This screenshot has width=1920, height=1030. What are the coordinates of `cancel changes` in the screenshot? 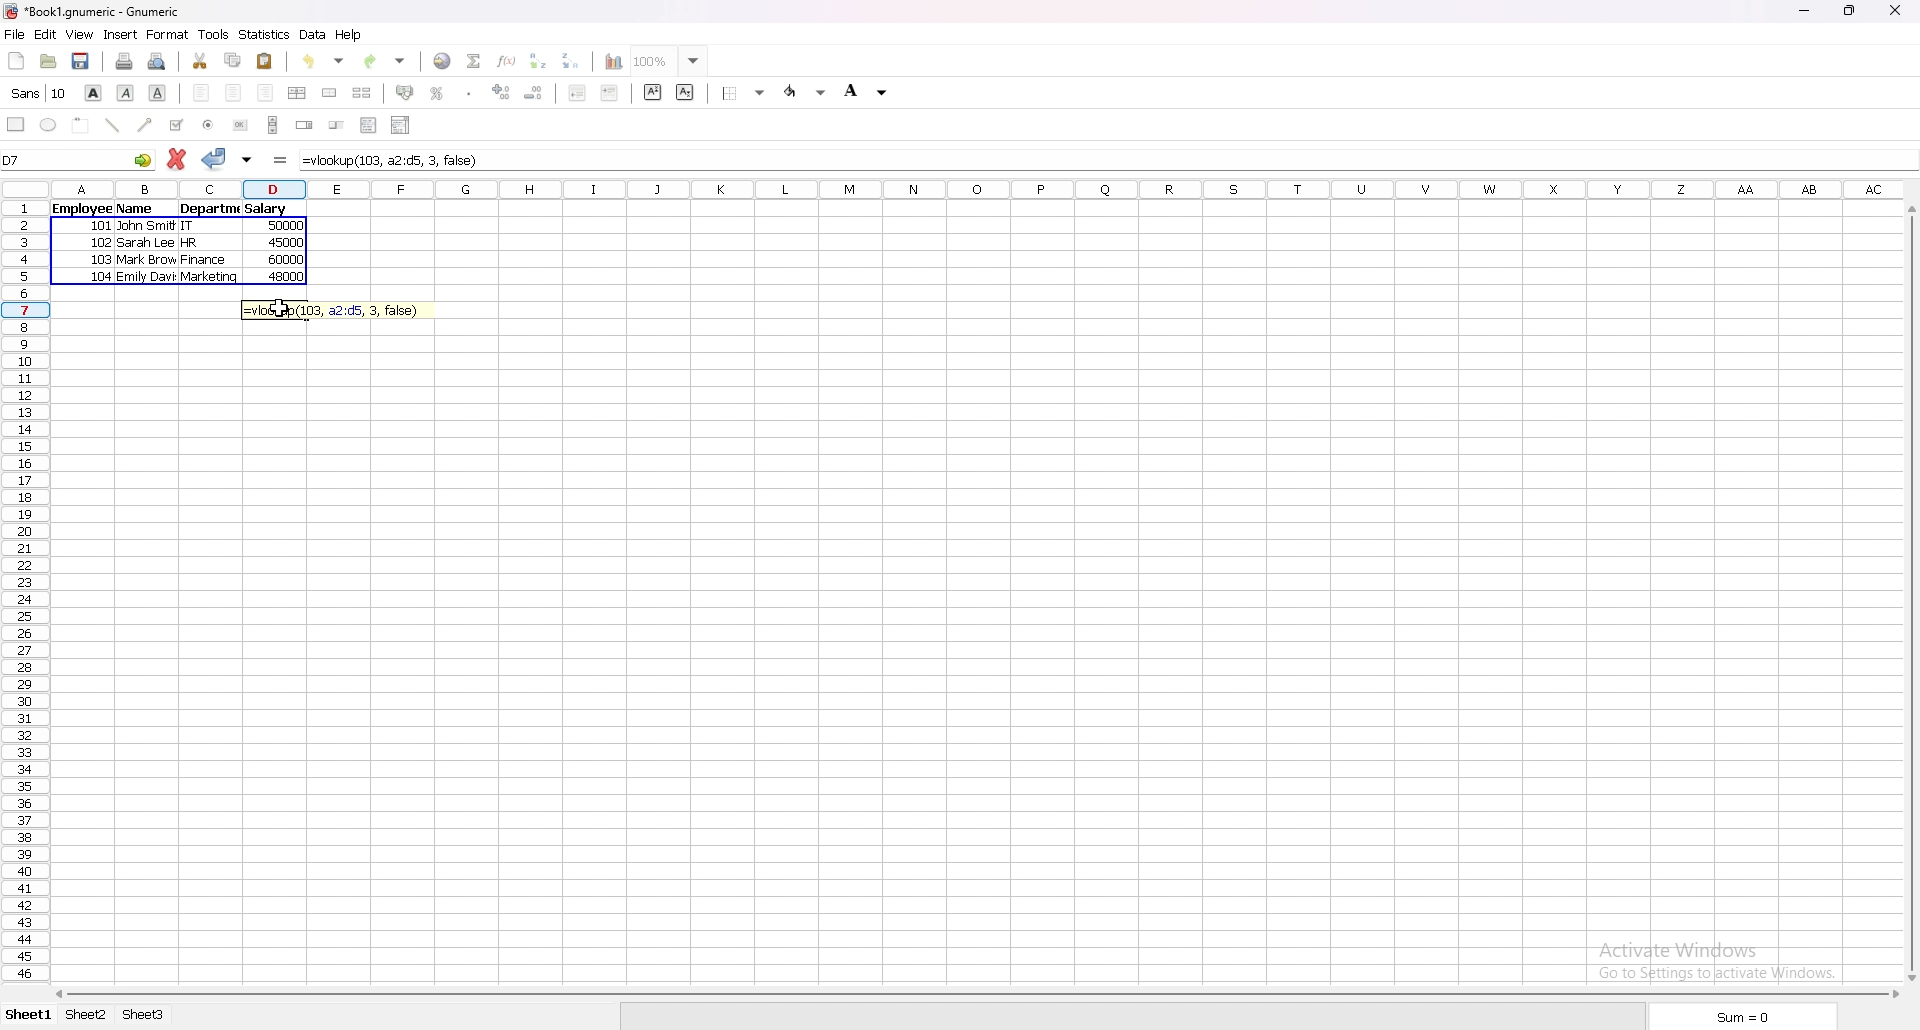 It's located at (176, 159).